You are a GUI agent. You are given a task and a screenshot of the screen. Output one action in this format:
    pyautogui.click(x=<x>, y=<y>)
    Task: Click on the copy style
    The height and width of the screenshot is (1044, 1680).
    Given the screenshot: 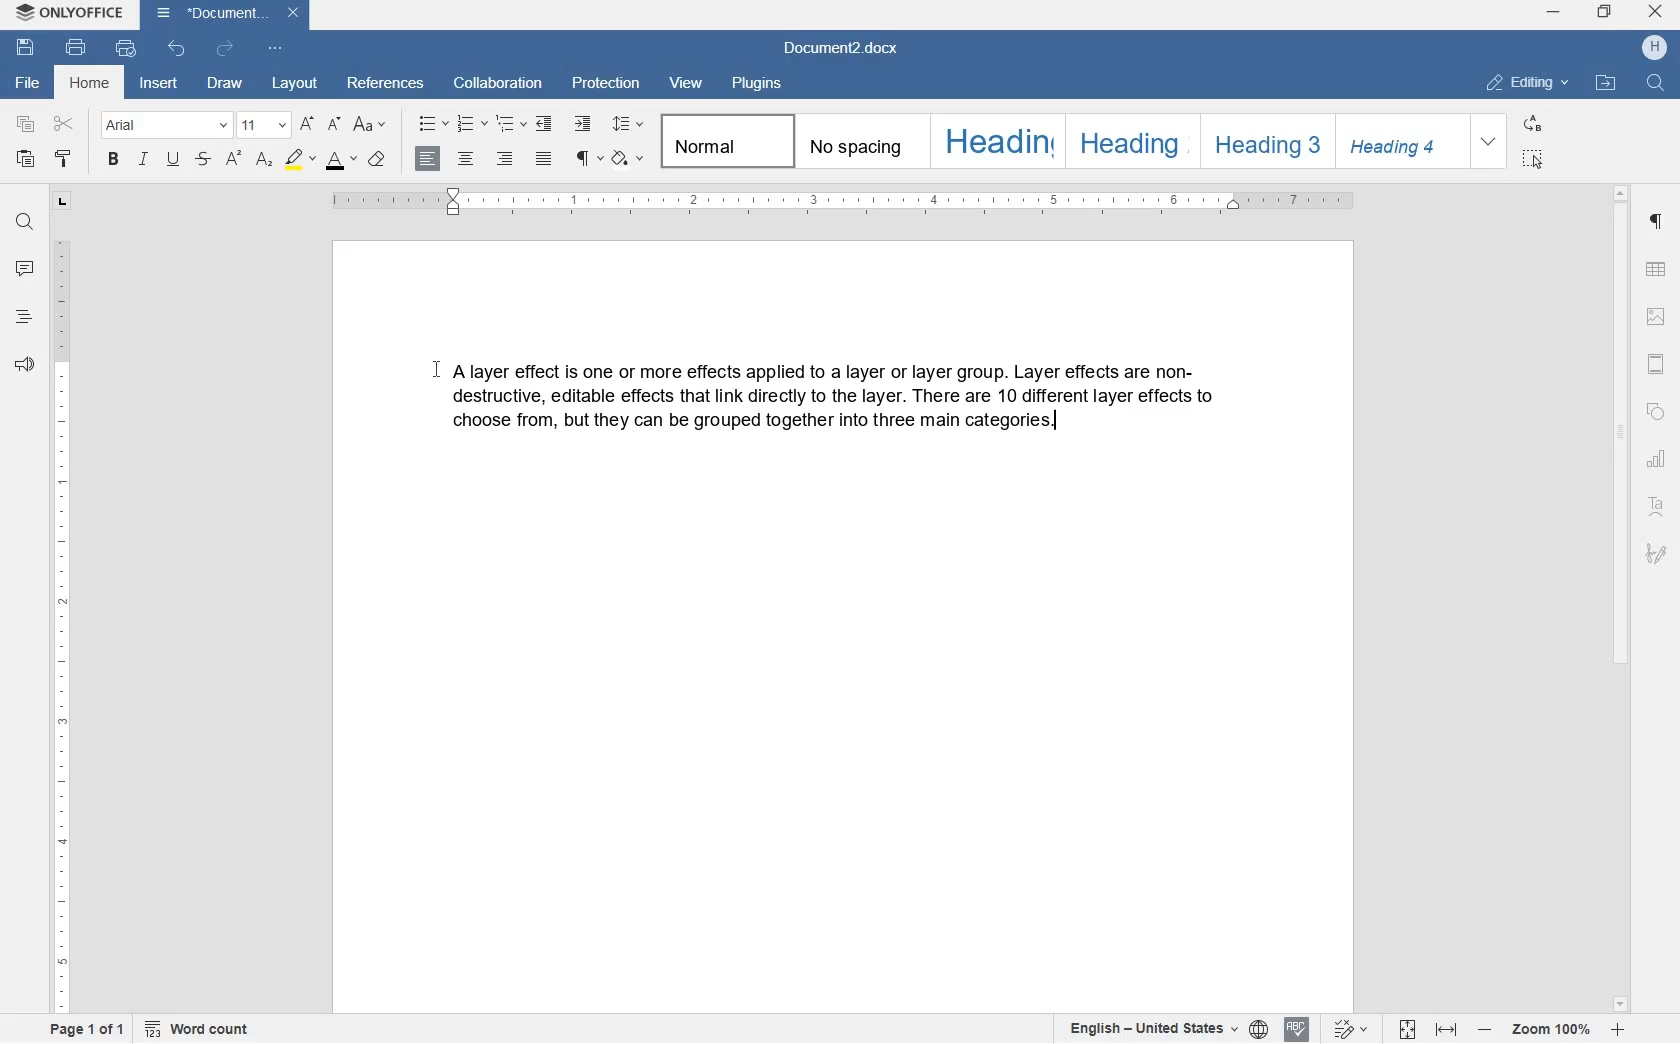 What is the action you would take?
    pyautogui.click(x=64, y=160)
    